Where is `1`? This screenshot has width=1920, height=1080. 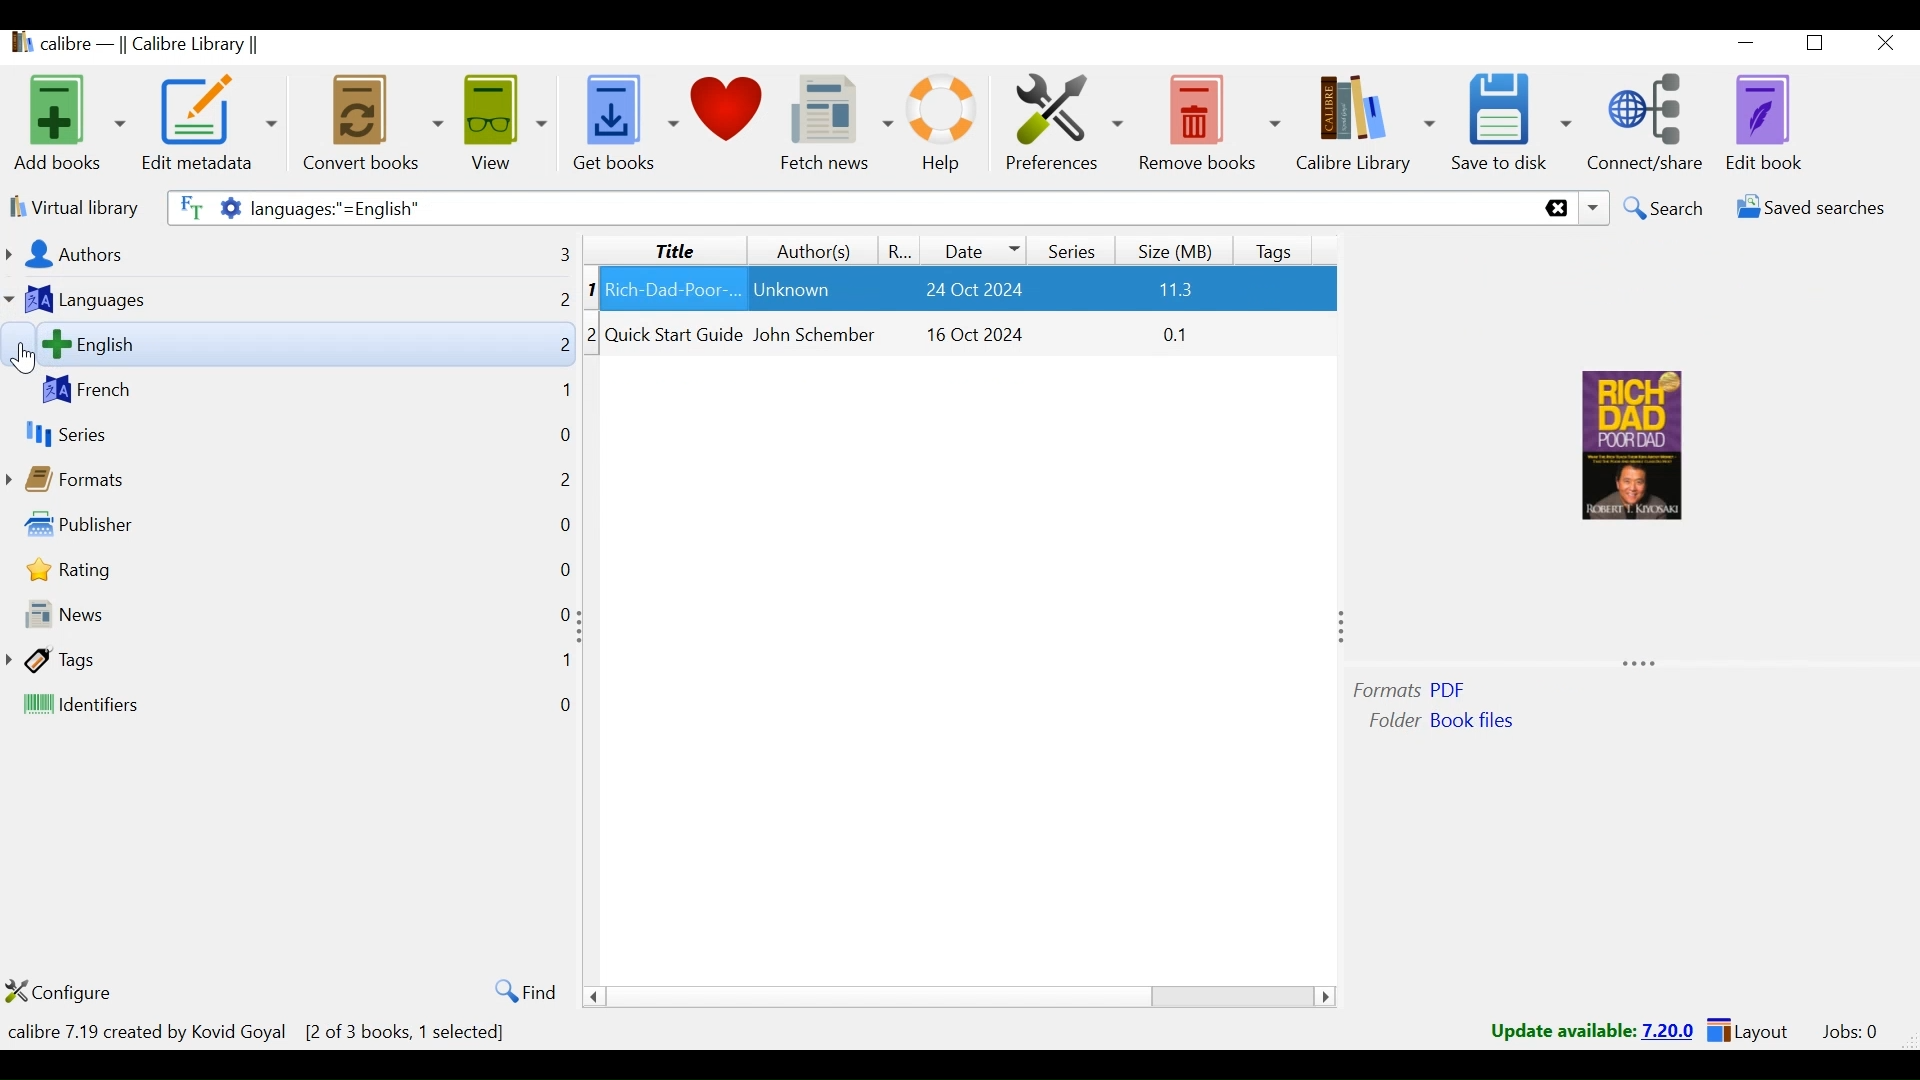 1 is located at coordinates (562, 393).